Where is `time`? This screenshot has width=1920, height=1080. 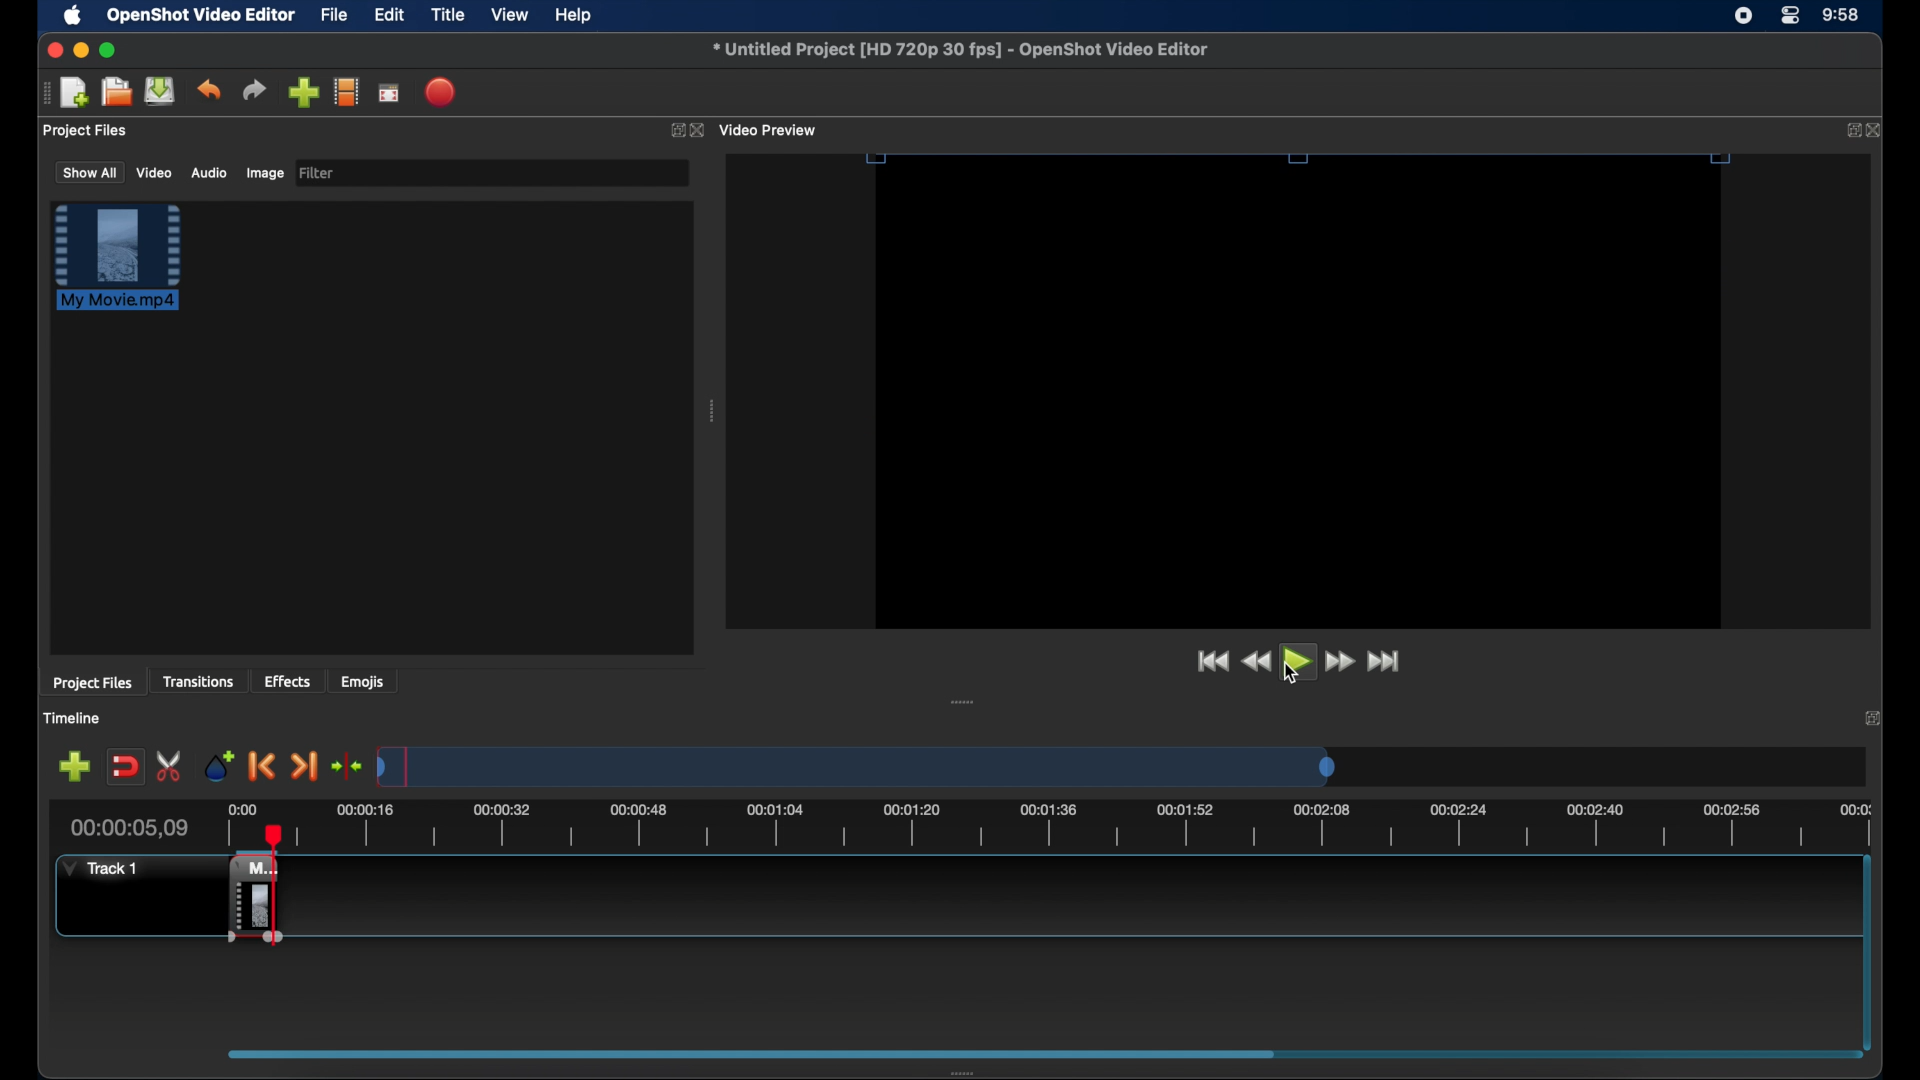
time is located at coordinates (1842, 16).